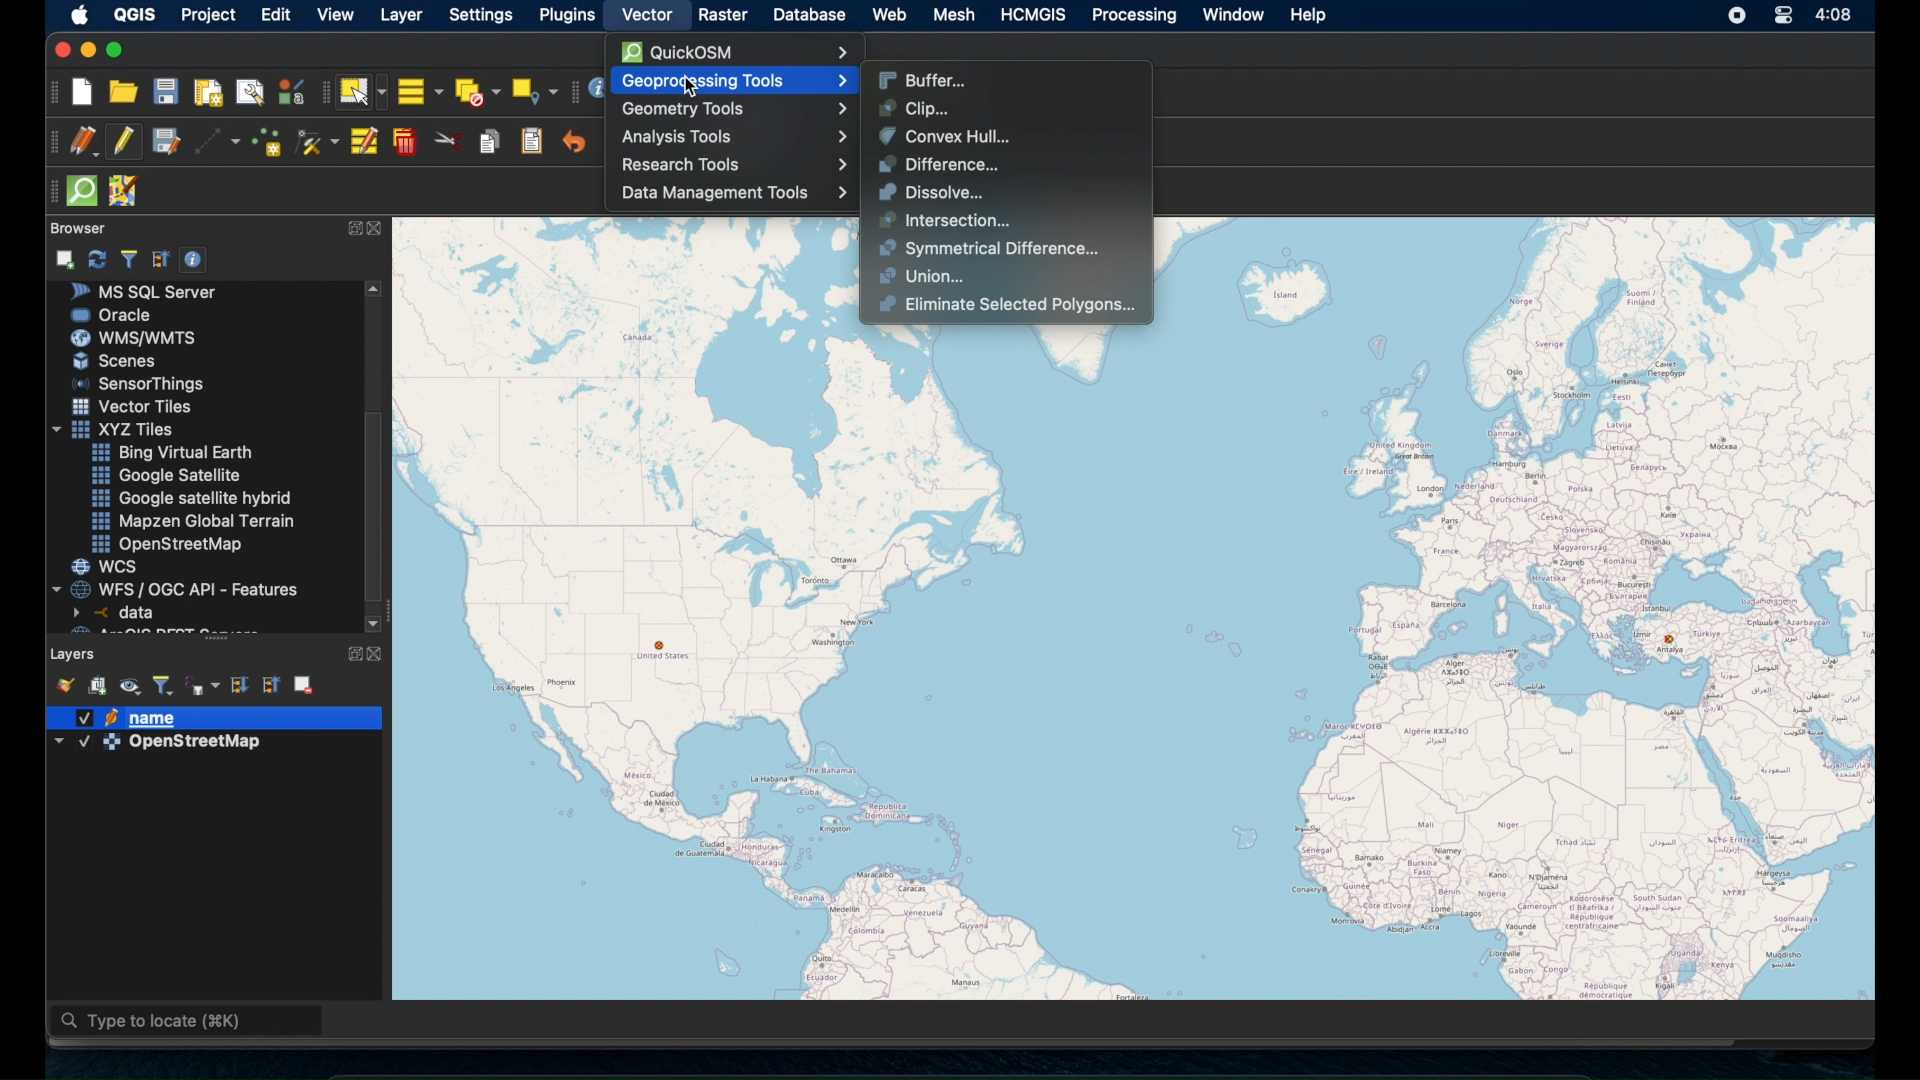  I want to click on Buffer..., so click(926, 78).